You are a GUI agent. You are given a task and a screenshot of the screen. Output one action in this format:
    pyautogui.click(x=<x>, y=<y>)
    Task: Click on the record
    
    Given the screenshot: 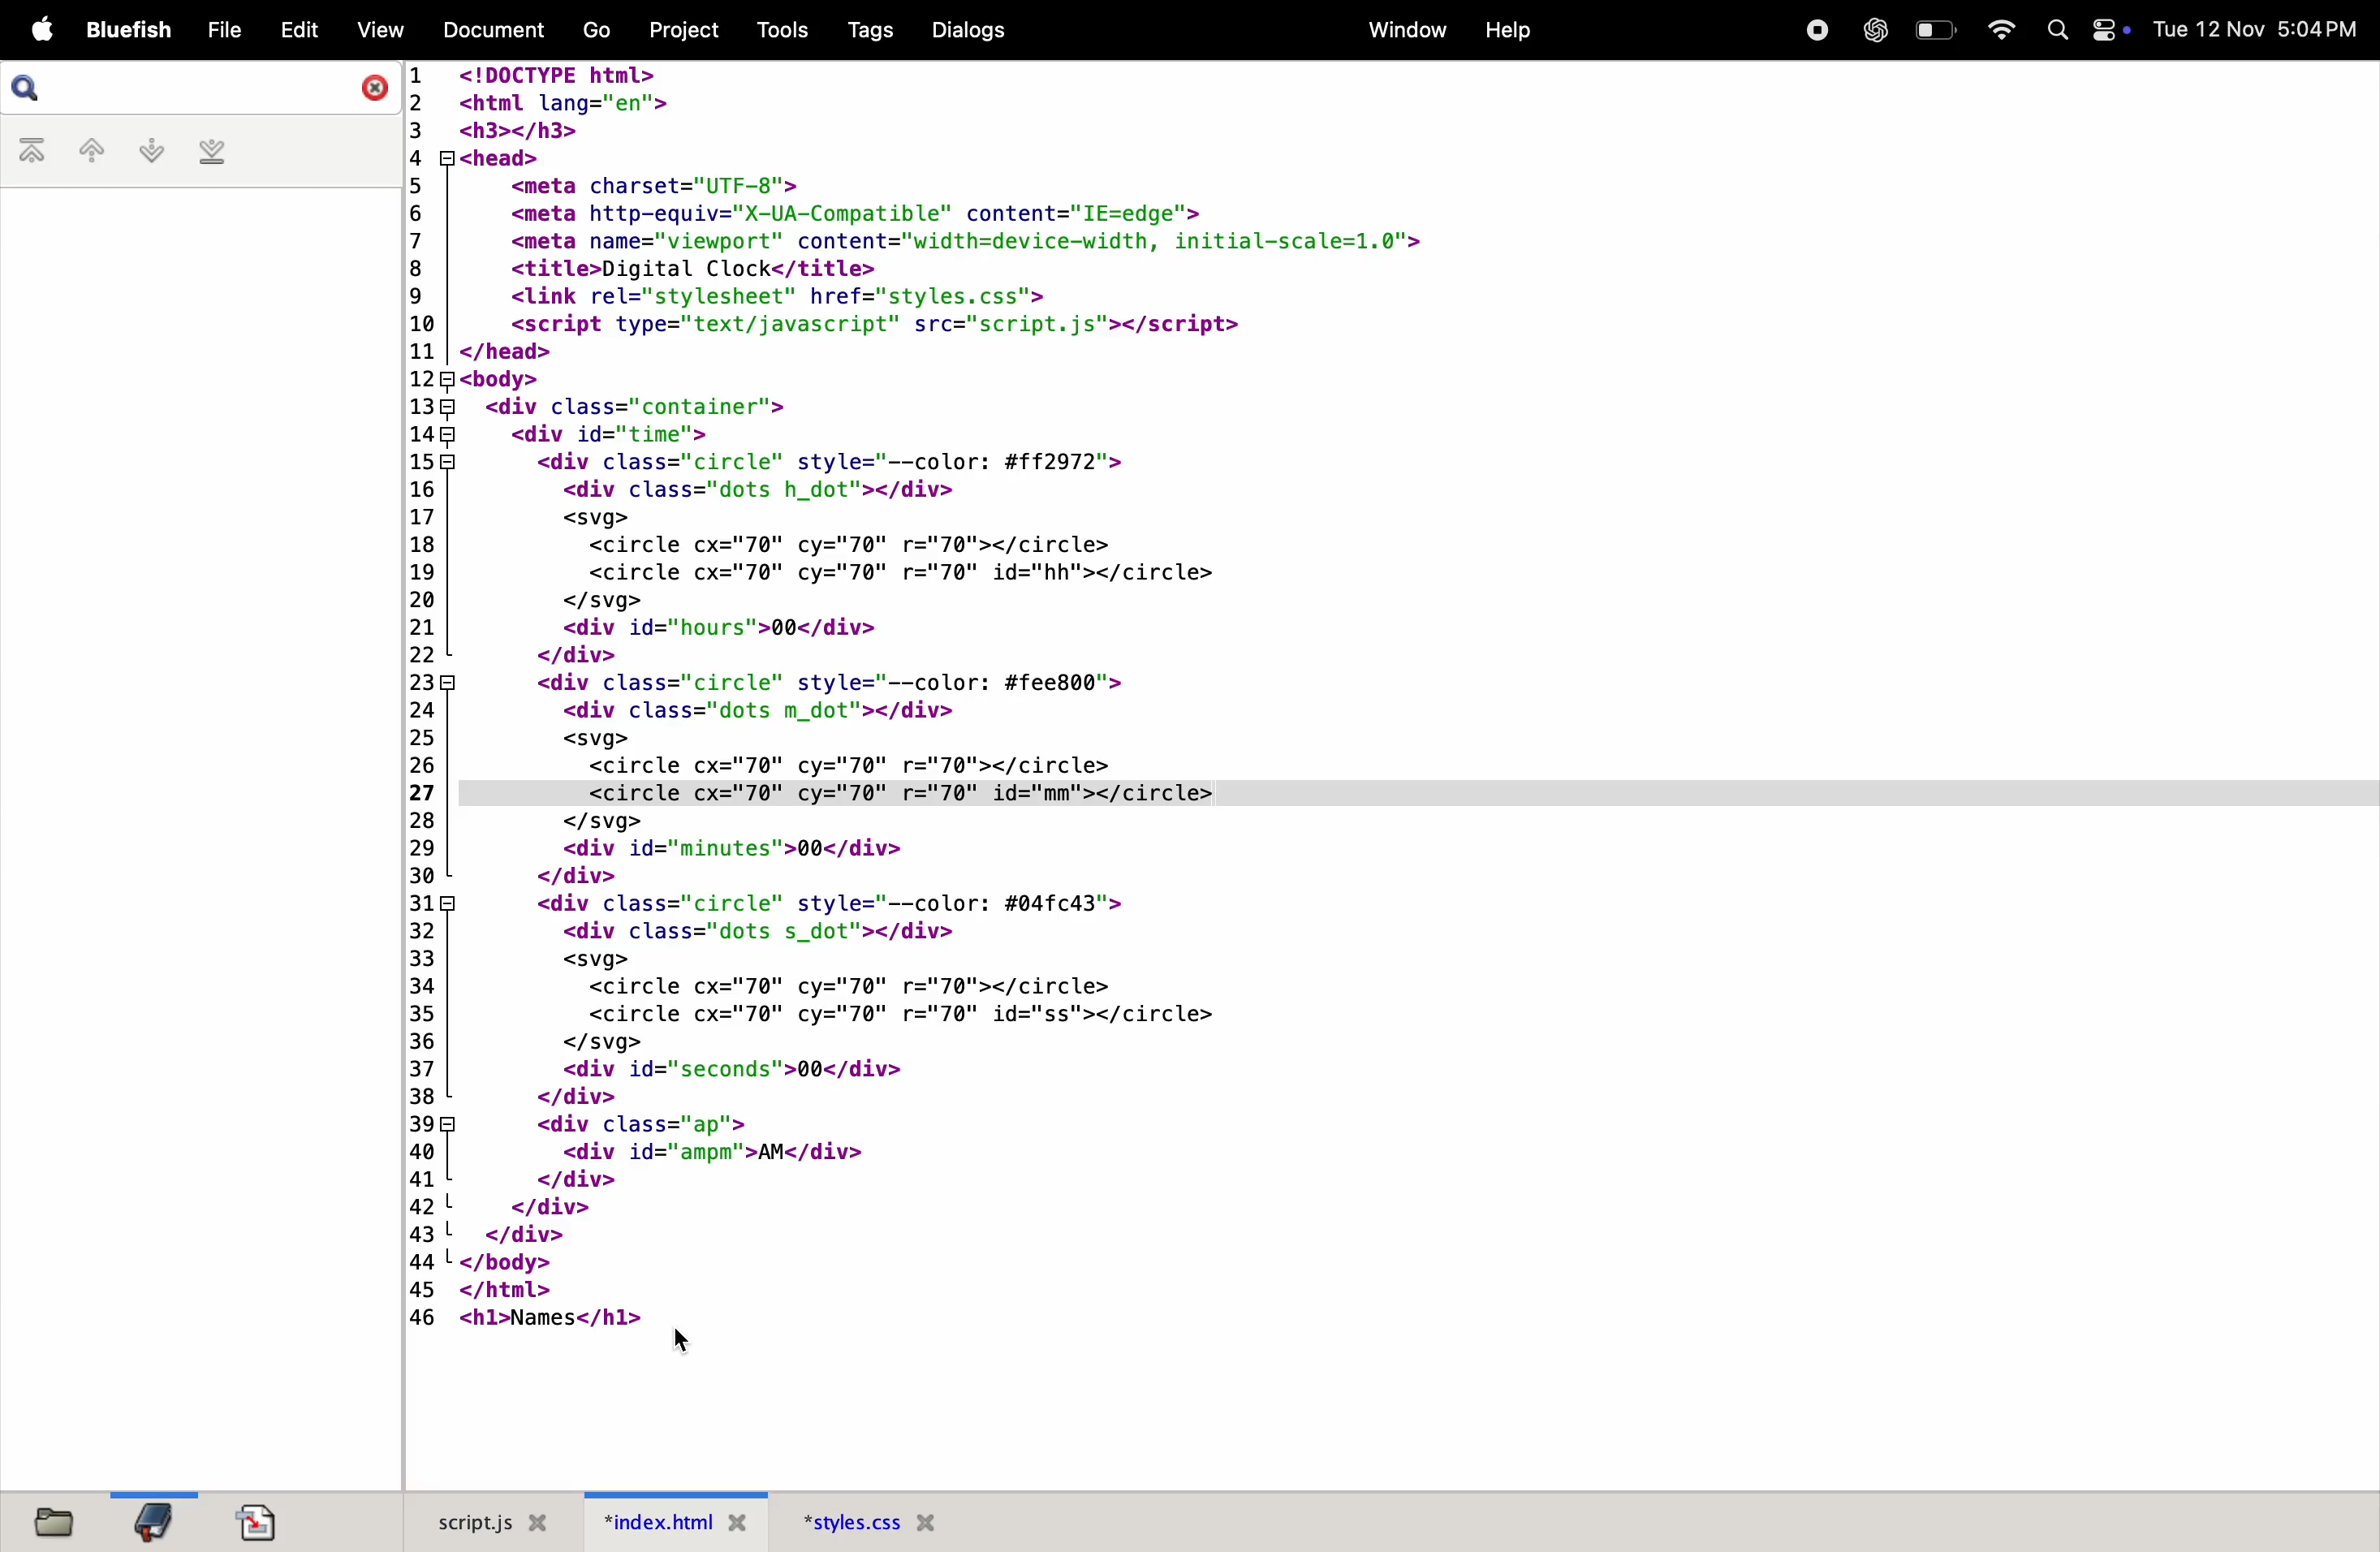 What is the action you would take?
    pyautogui.click(x=1812, y=30)
    